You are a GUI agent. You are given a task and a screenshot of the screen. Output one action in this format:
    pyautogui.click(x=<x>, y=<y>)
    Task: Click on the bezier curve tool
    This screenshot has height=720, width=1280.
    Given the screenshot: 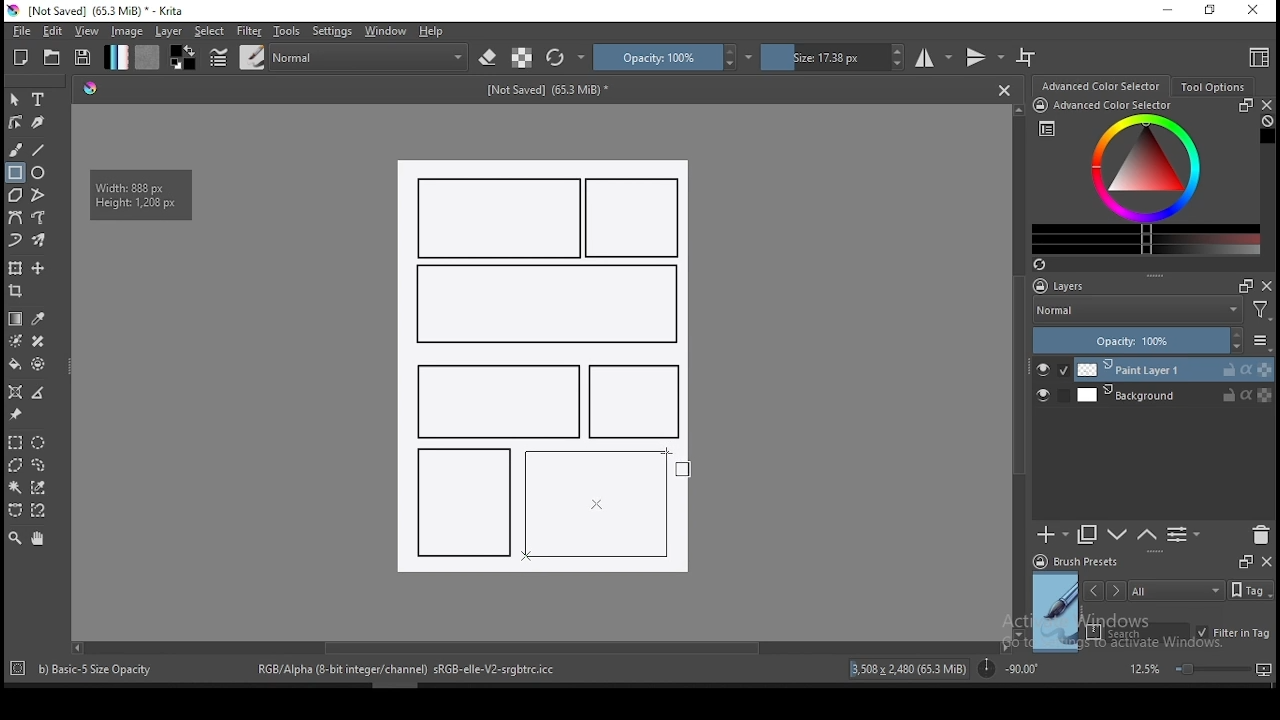 What is the action you would take?
    pyautogui.click(x=14, y=219)
    